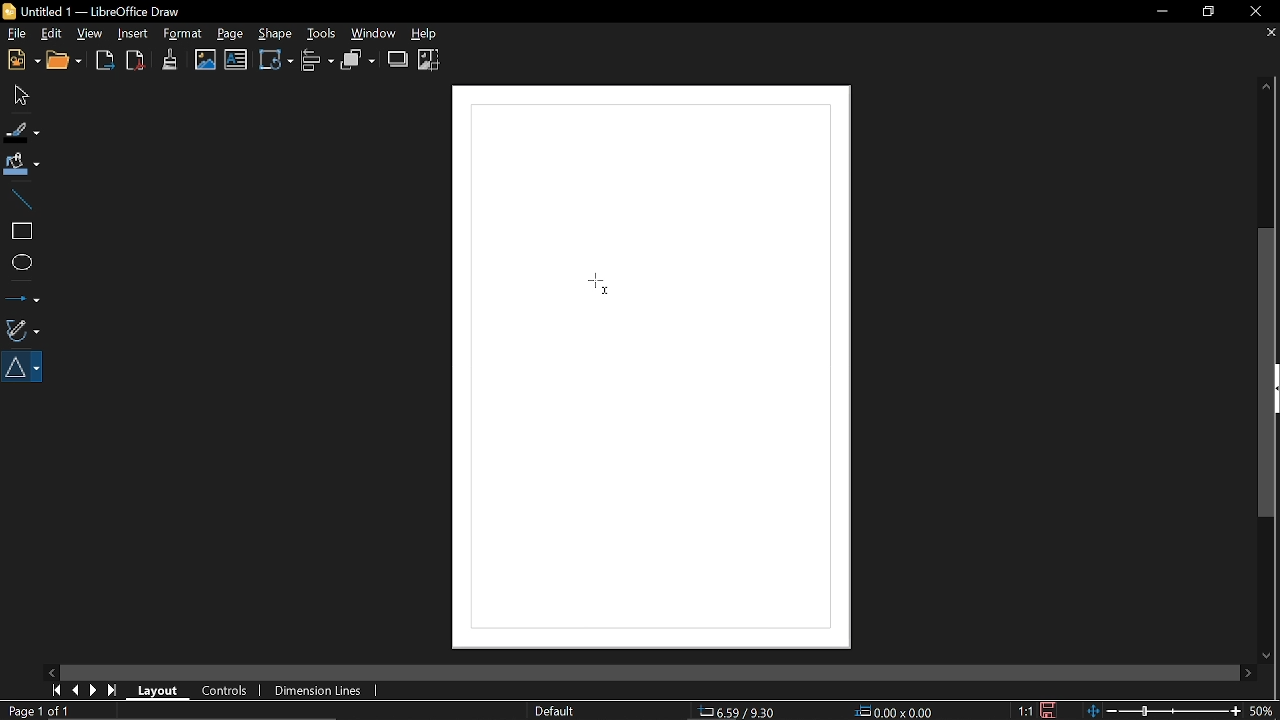  What do you see at coordinates (20, 263) in the screenshot?
I see `Ellipse` at bounding box center [20, 263].